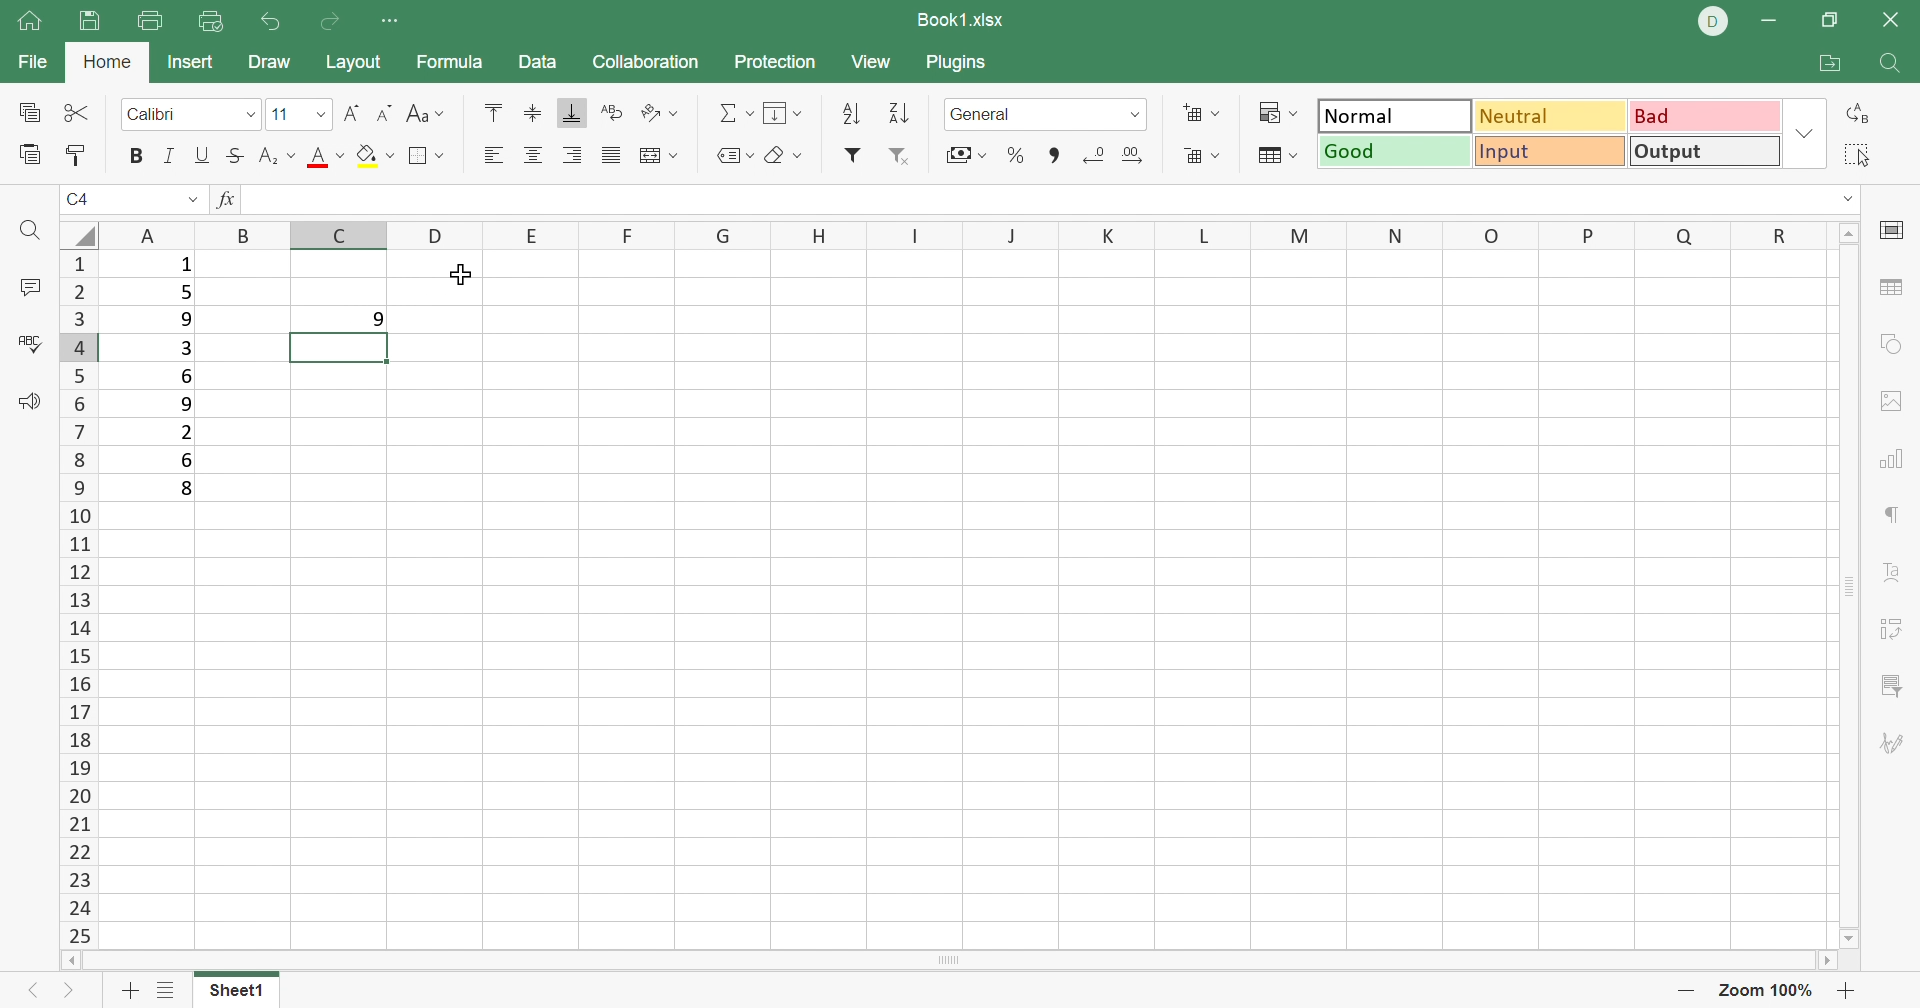 The height and width of the screenshot is (1008, 1920). Describe the element at coordinates (80, 598) in the screenshot. I see `Row Number` at that location.